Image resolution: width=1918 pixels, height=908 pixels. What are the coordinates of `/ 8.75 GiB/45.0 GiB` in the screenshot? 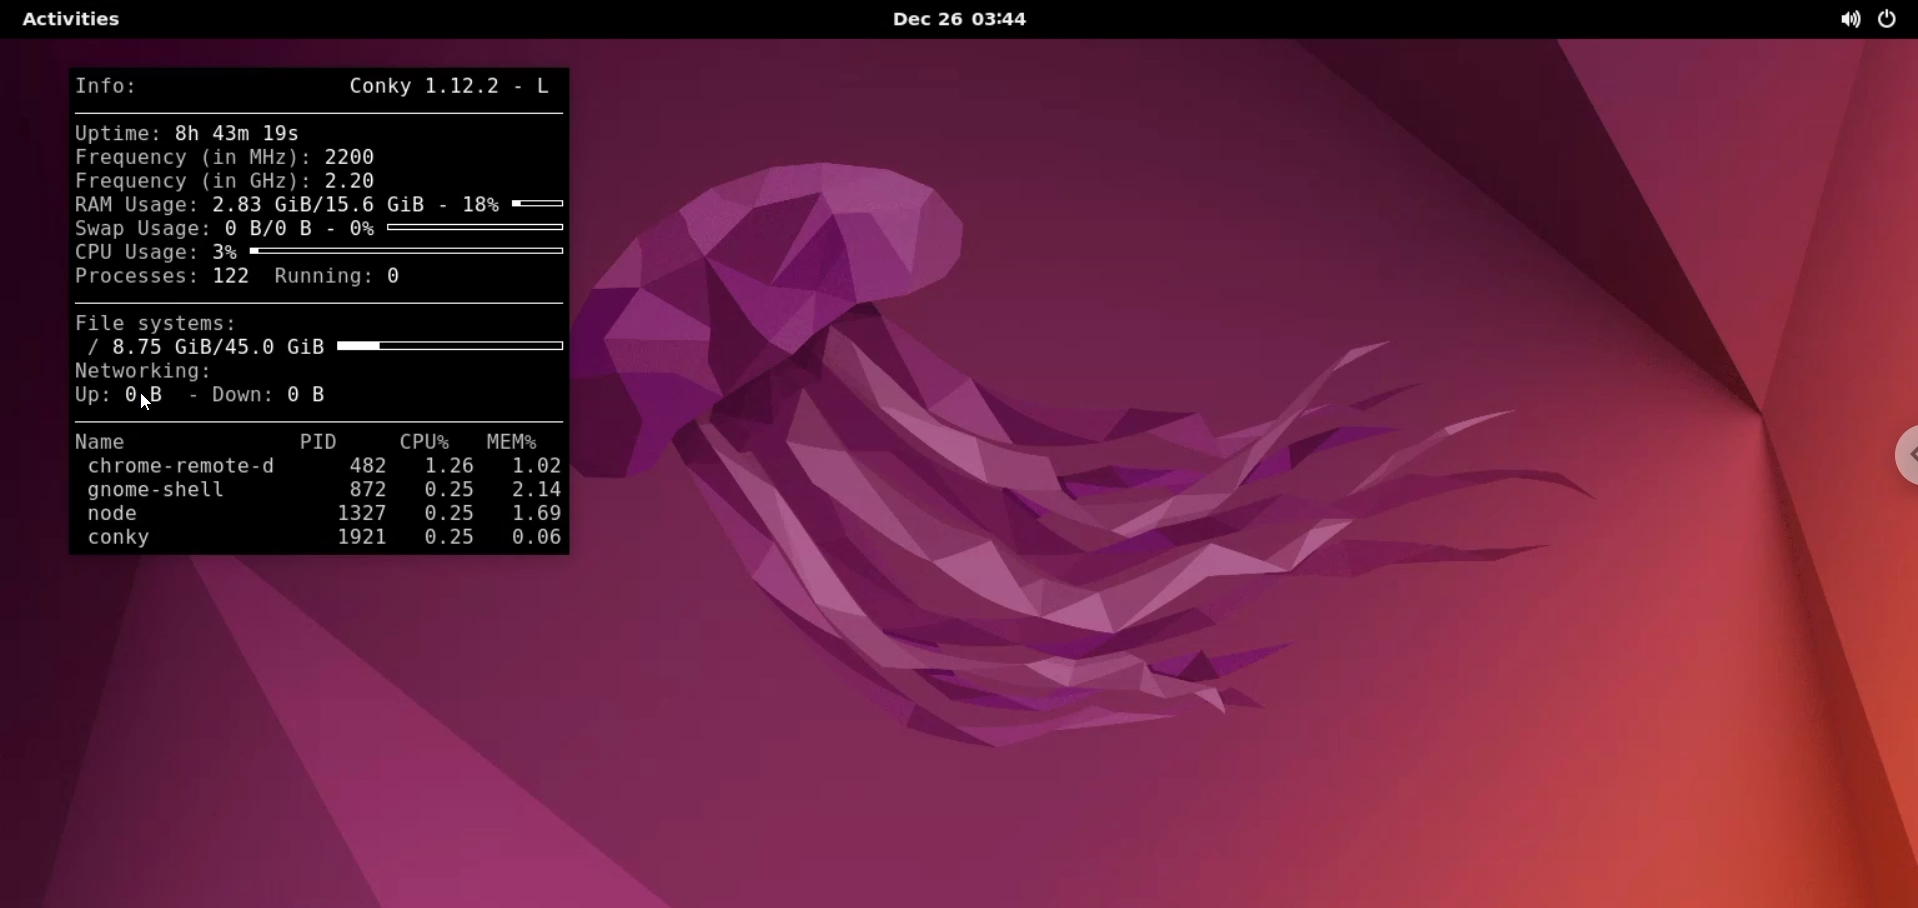 It's located at (318, 347).